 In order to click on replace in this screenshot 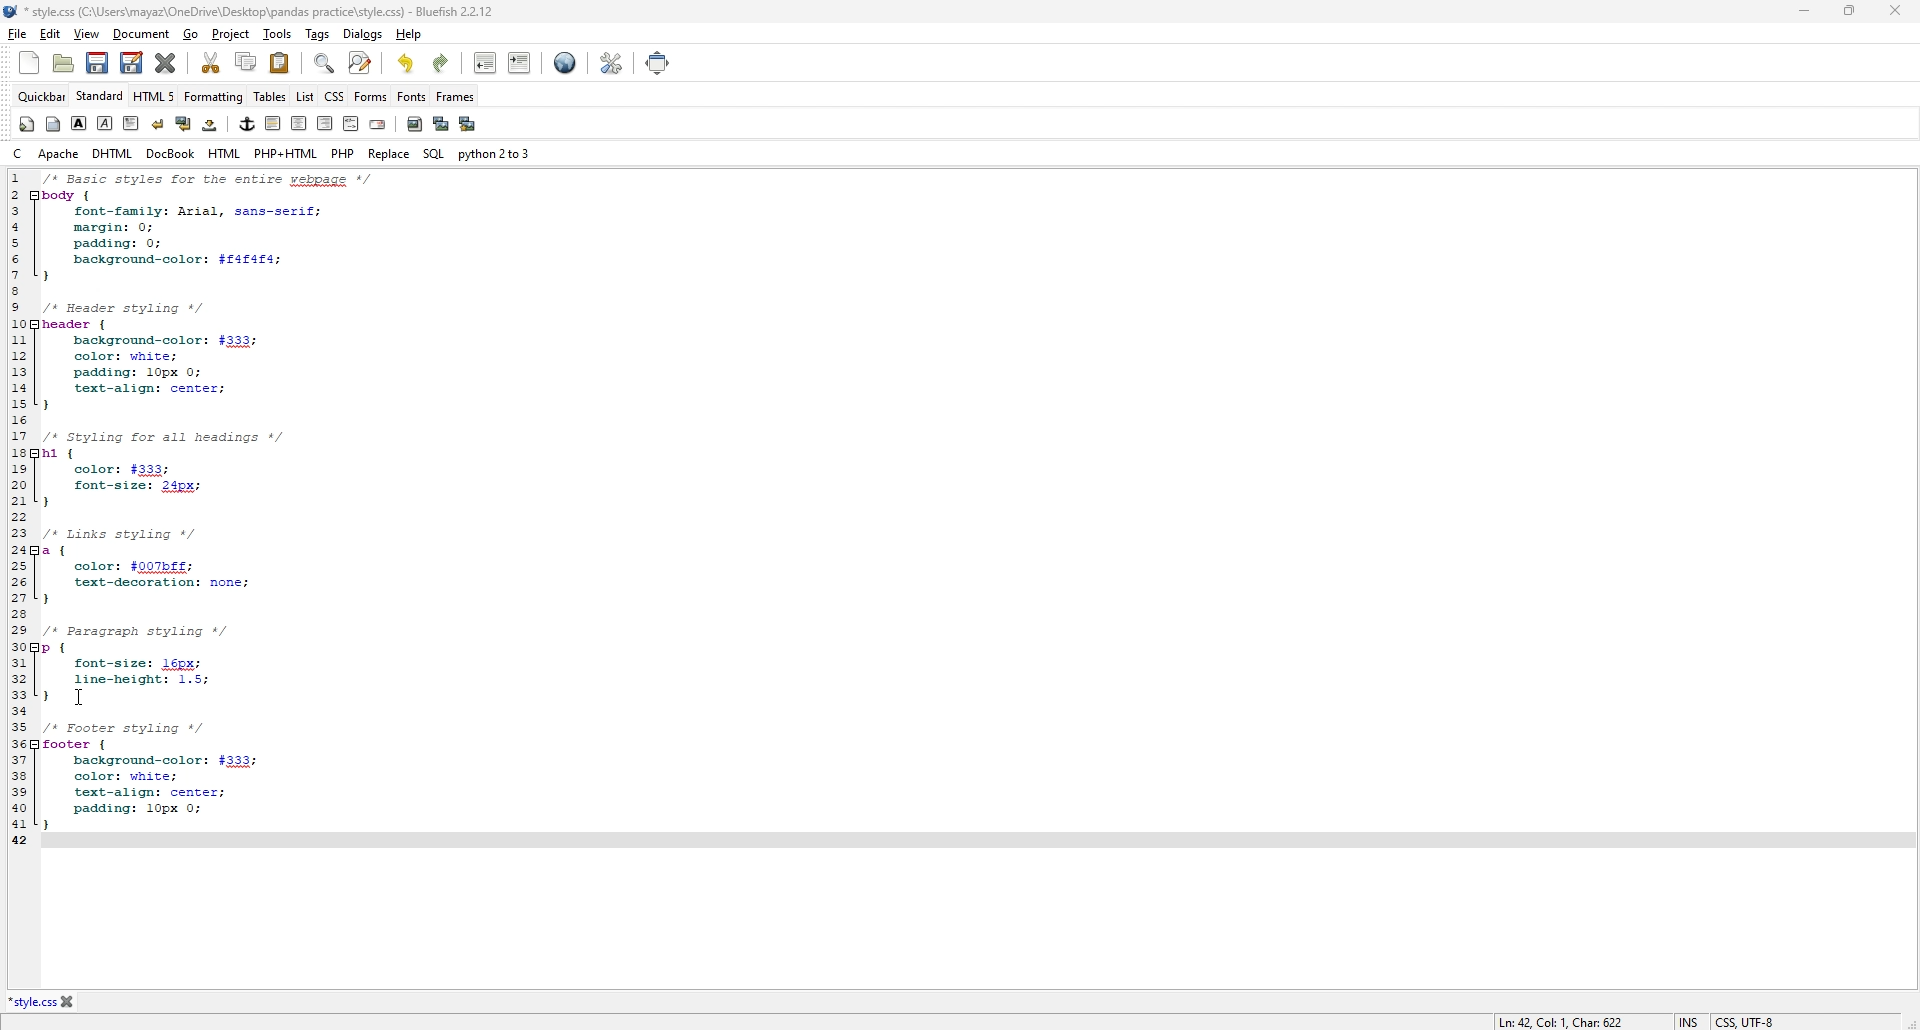, I will do `click(389, 155)`.